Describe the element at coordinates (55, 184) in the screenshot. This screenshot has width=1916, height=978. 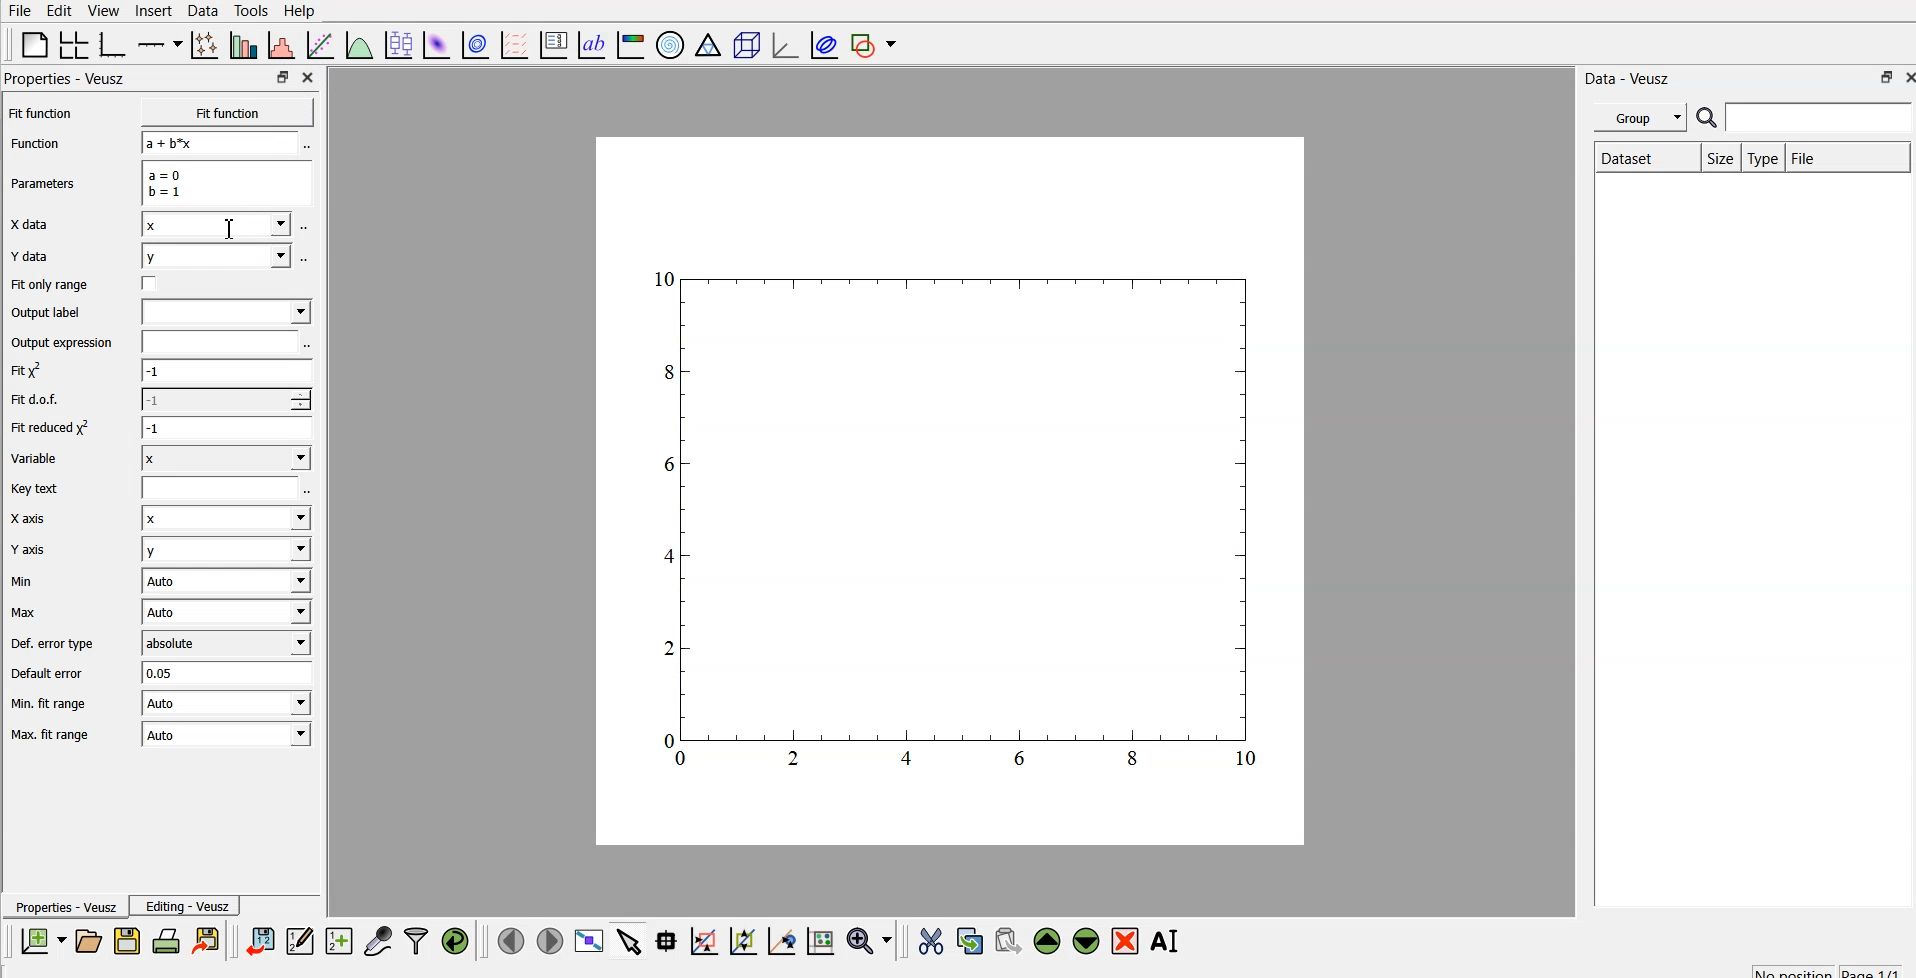
I see `Parameters` at that location.